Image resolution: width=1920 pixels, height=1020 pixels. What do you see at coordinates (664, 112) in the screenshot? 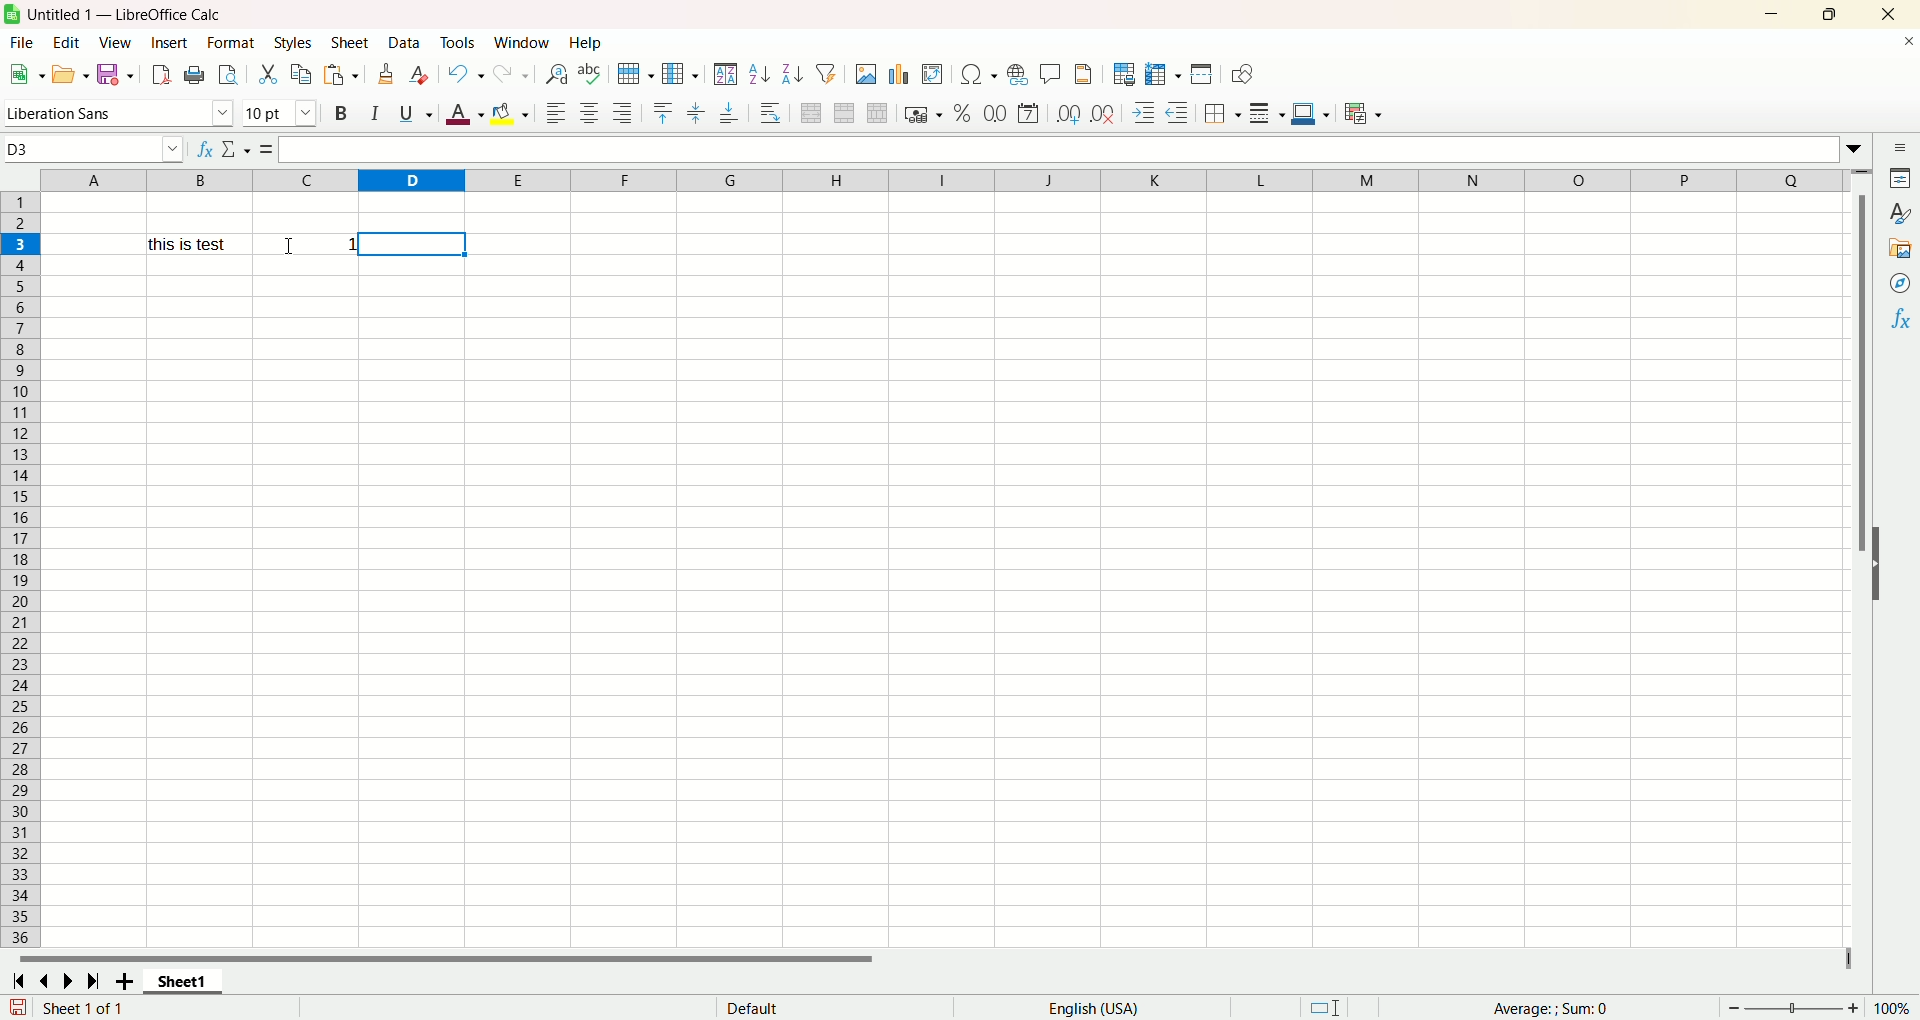
I see `align top` at bounding box center [664, 112].